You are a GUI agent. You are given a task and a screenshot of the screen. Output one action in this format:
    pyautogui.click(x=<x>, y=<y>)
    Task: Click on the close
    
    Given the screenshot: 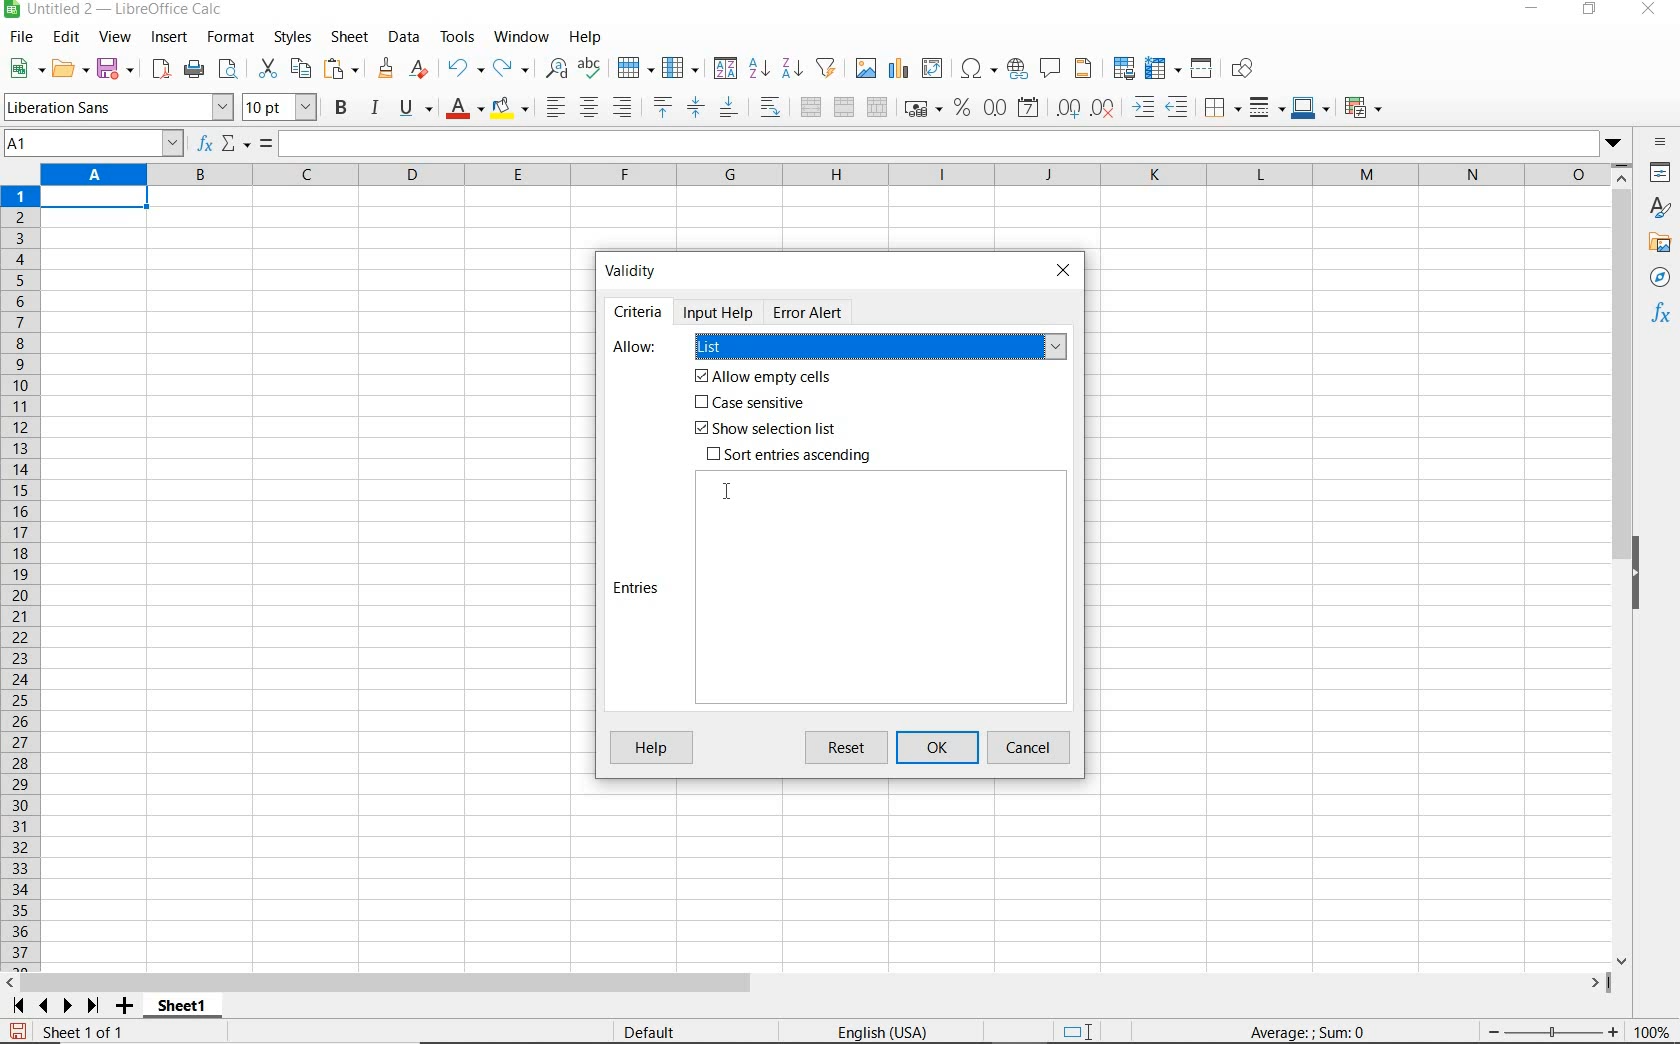 What is the action you would take?
    pyautogui.click(x=1647, y=10)
    